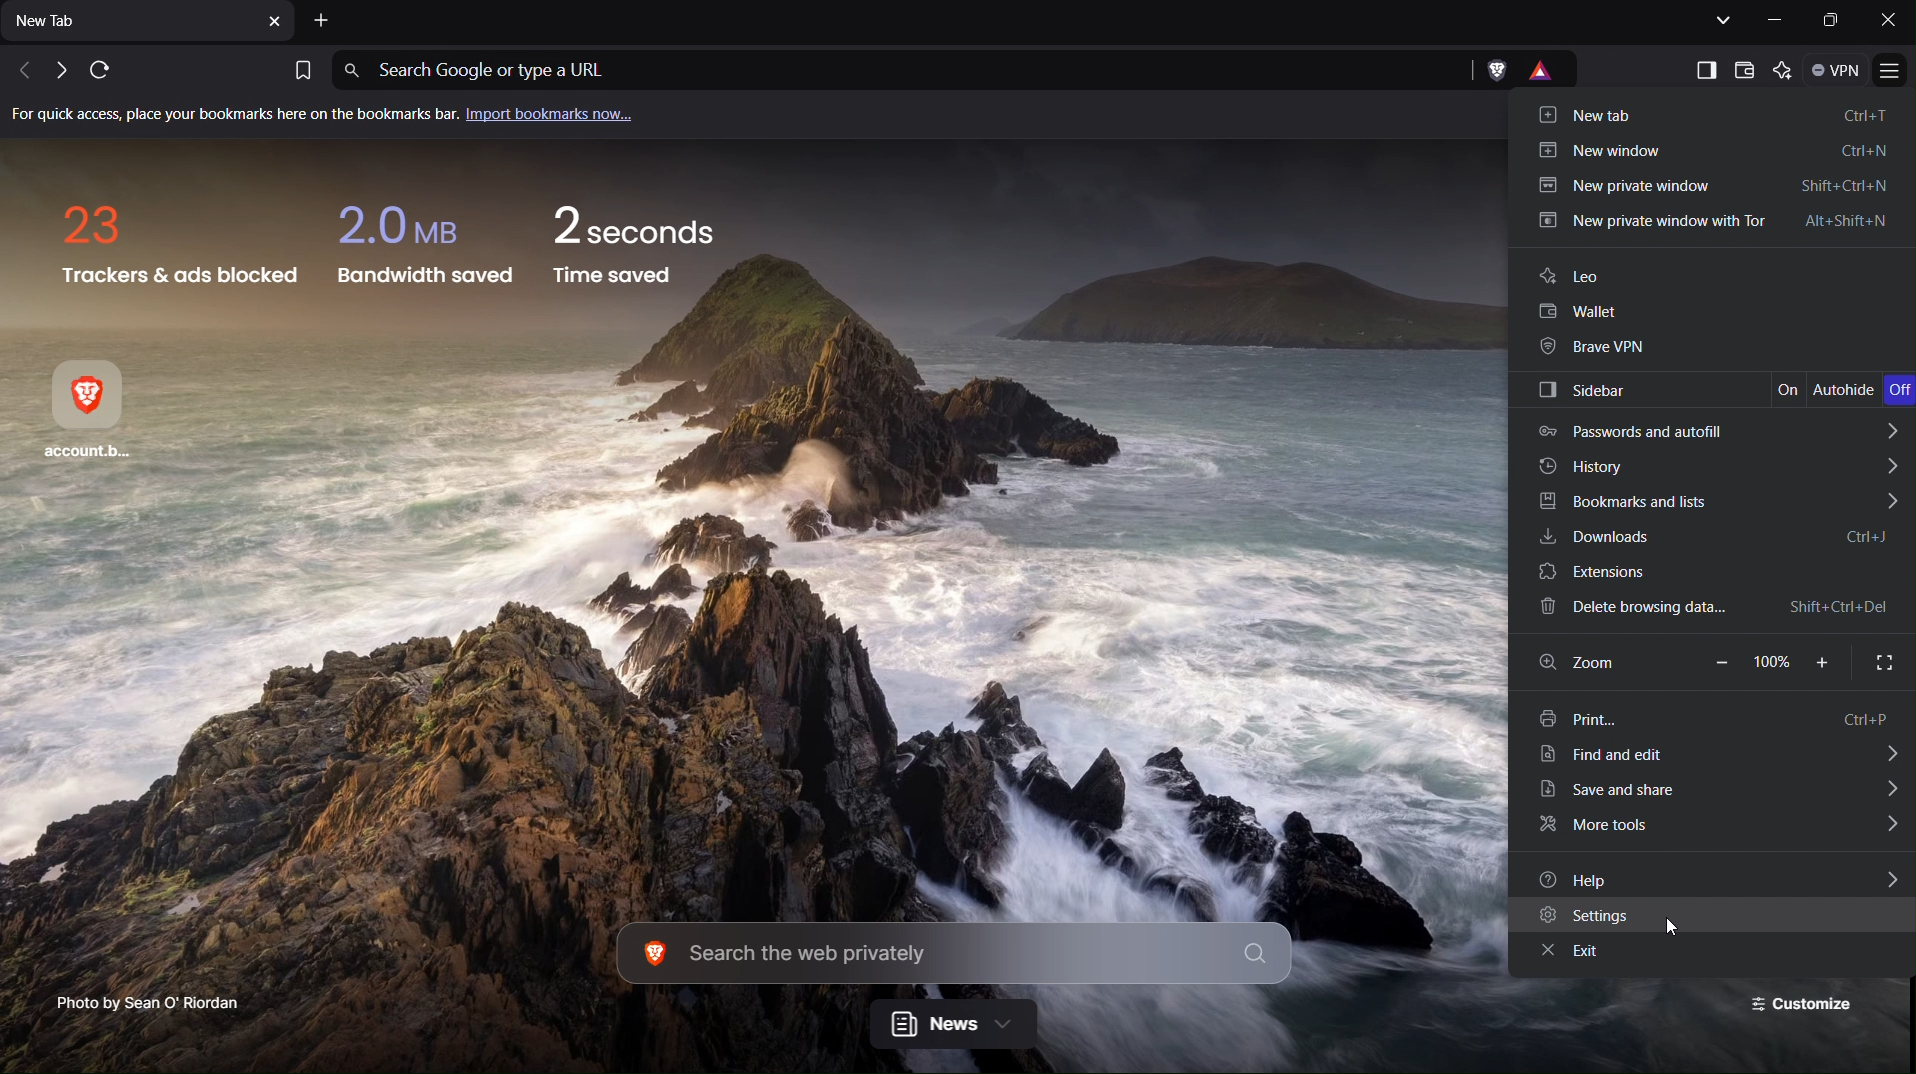 The image size is (1916, 1074). I want to click on Add New Tab, so click(324, 21).